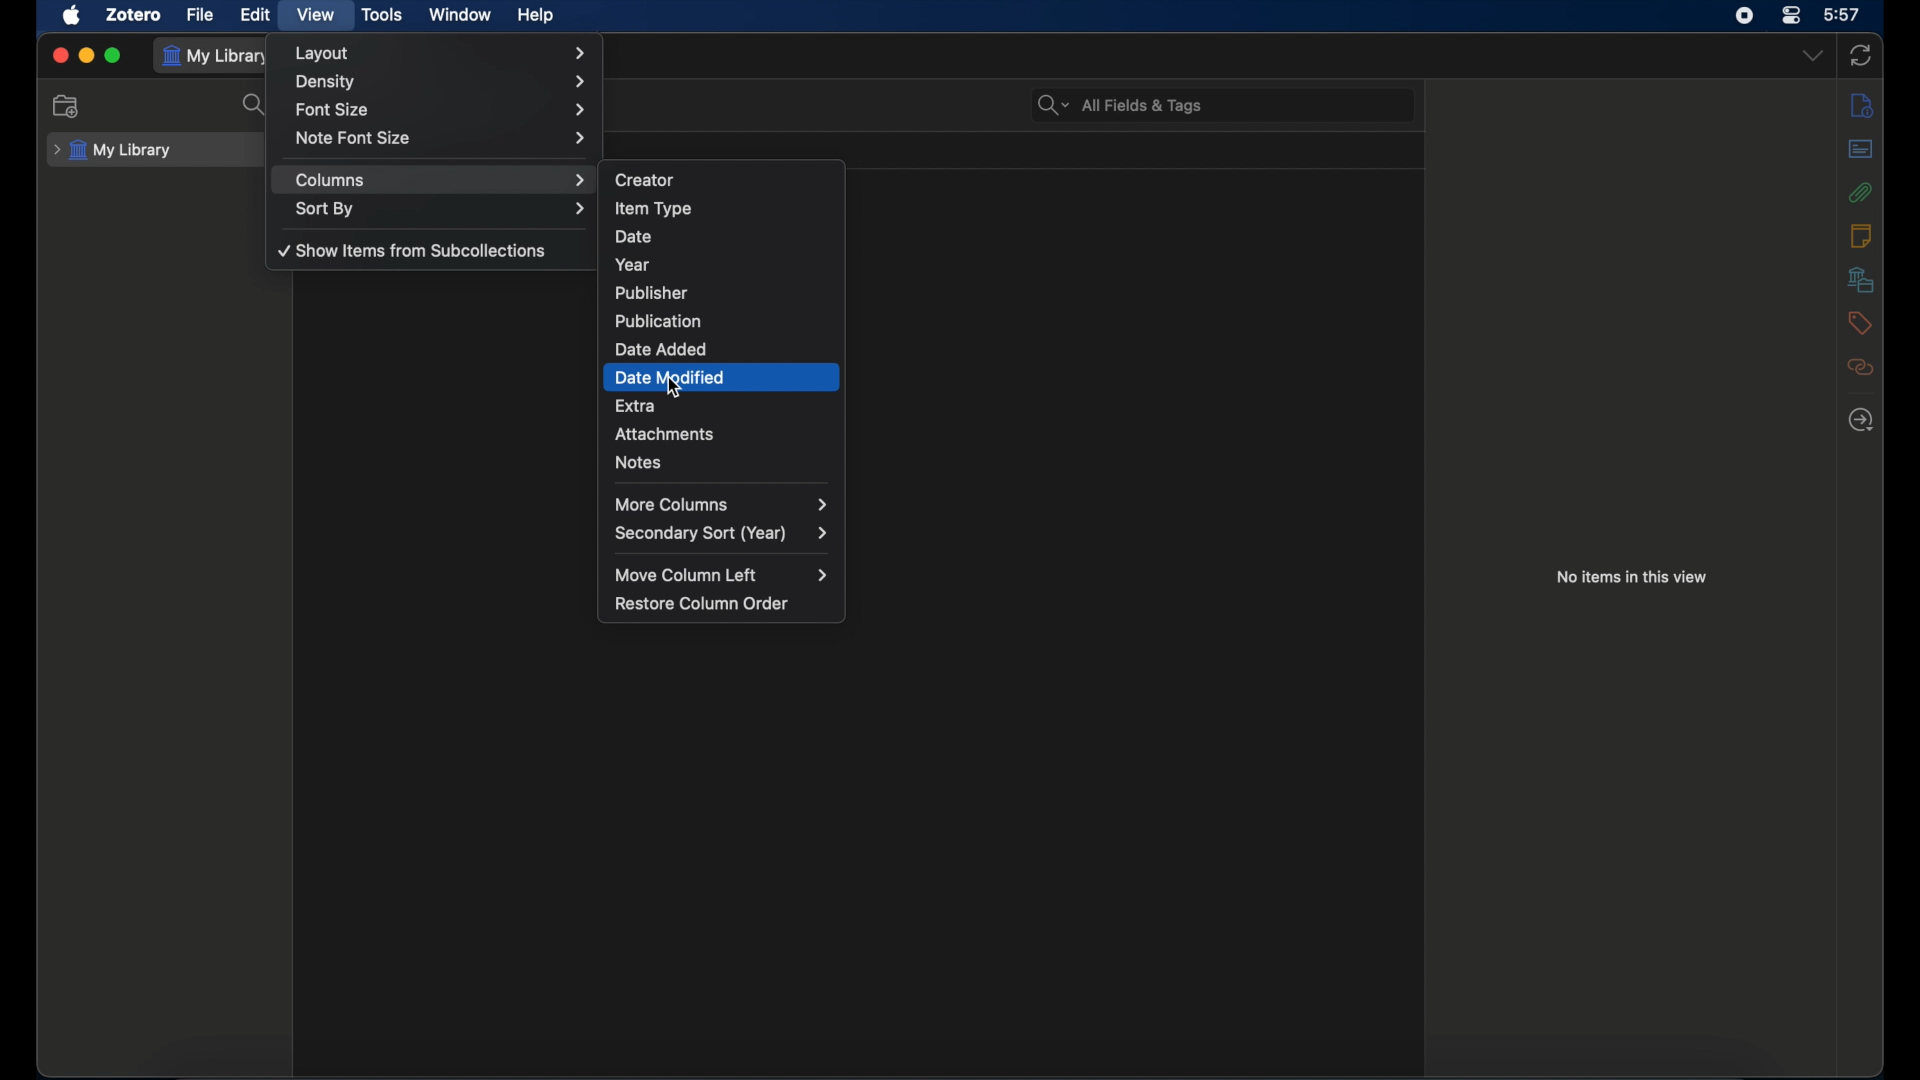  Describe the element at coordinates (703, 603) in the screenshot. I see `restore column order` at that location.